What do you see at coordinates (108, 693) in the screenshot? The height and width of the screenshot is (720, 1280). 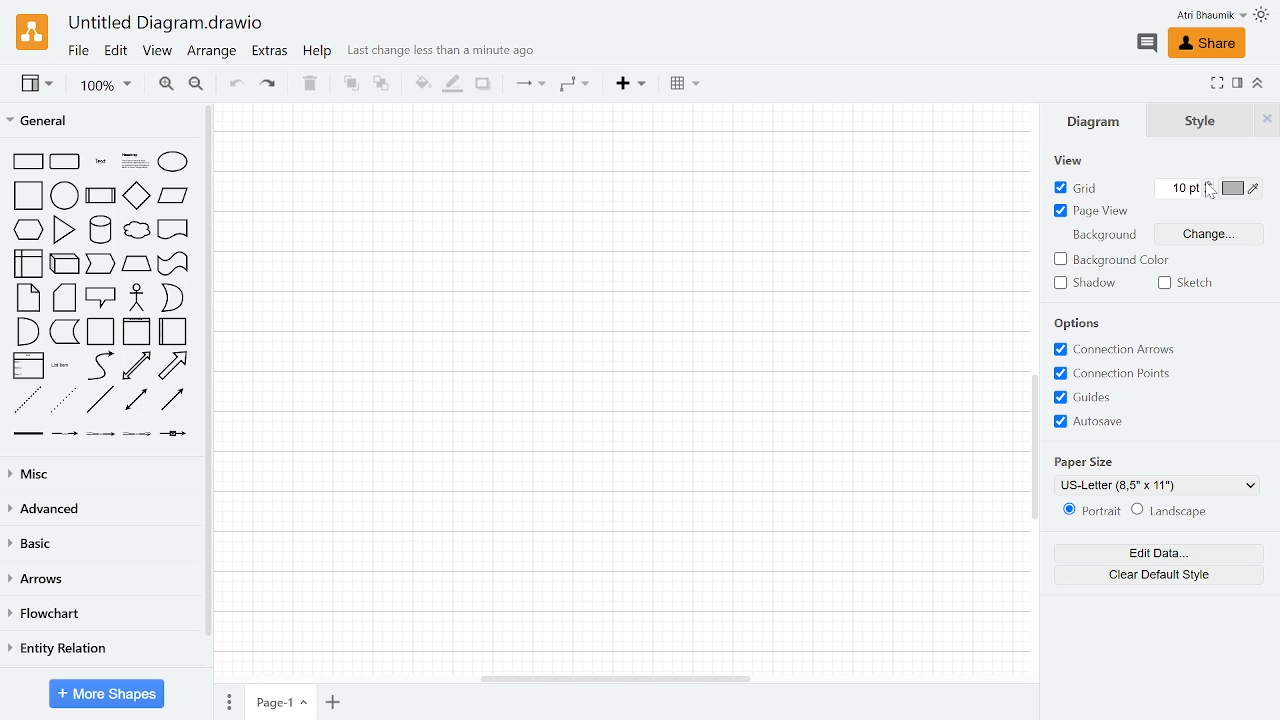 I see `More Shapes` at bounding box center [108, 693].